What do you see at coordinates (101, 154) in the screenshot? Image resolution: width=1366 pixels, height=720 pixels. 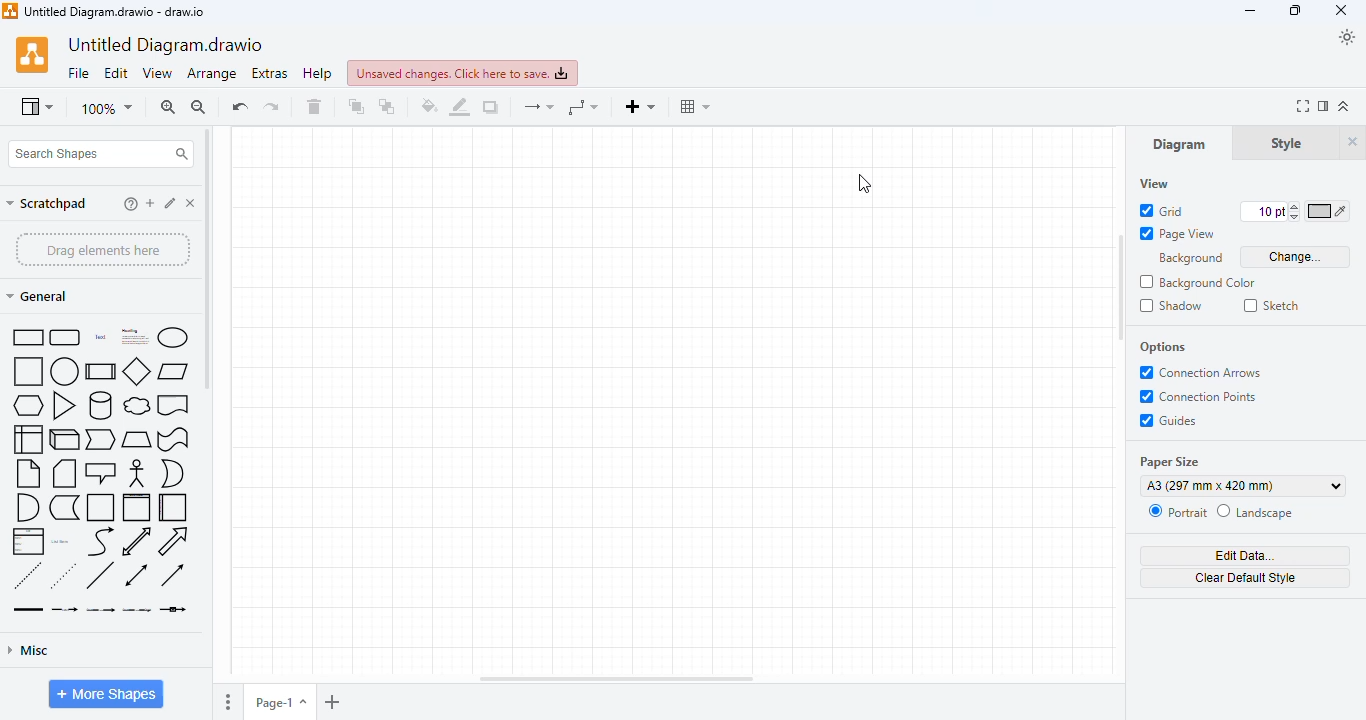 I see `search shapes` at bounding box center [101, 154].